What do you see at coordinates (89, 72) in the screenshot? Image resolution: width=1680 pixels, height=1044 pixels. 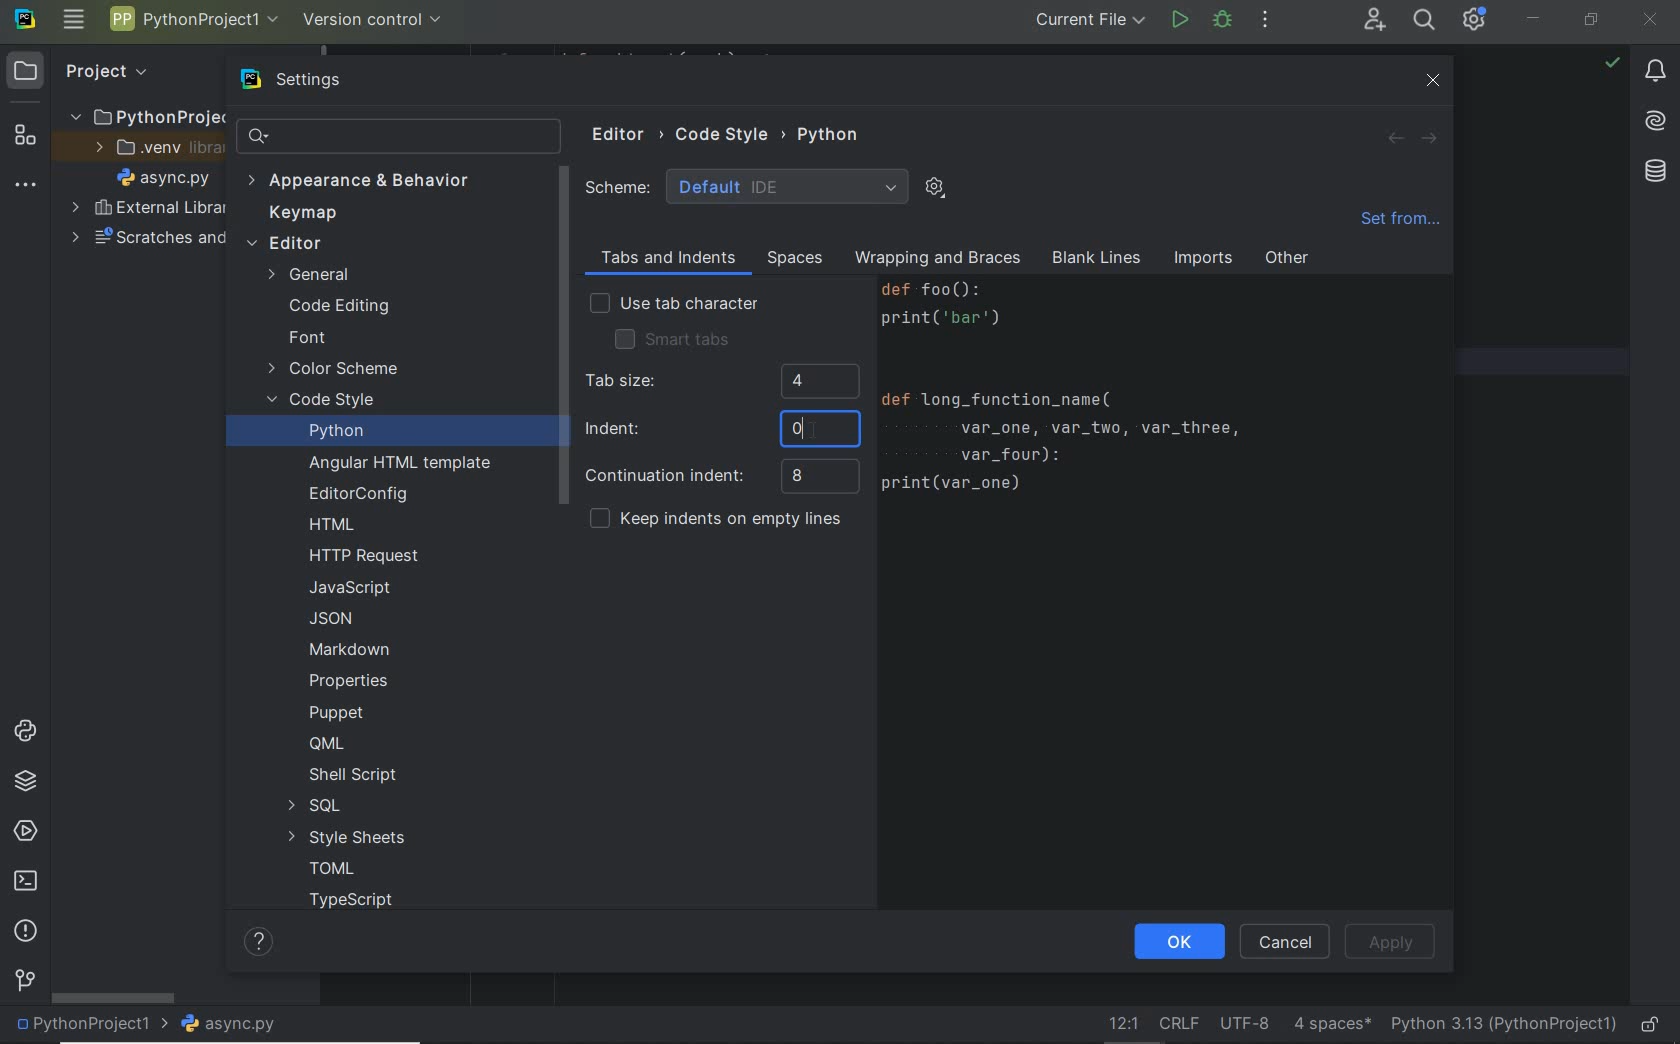 I see `Project` at bounding box center [89, 72].